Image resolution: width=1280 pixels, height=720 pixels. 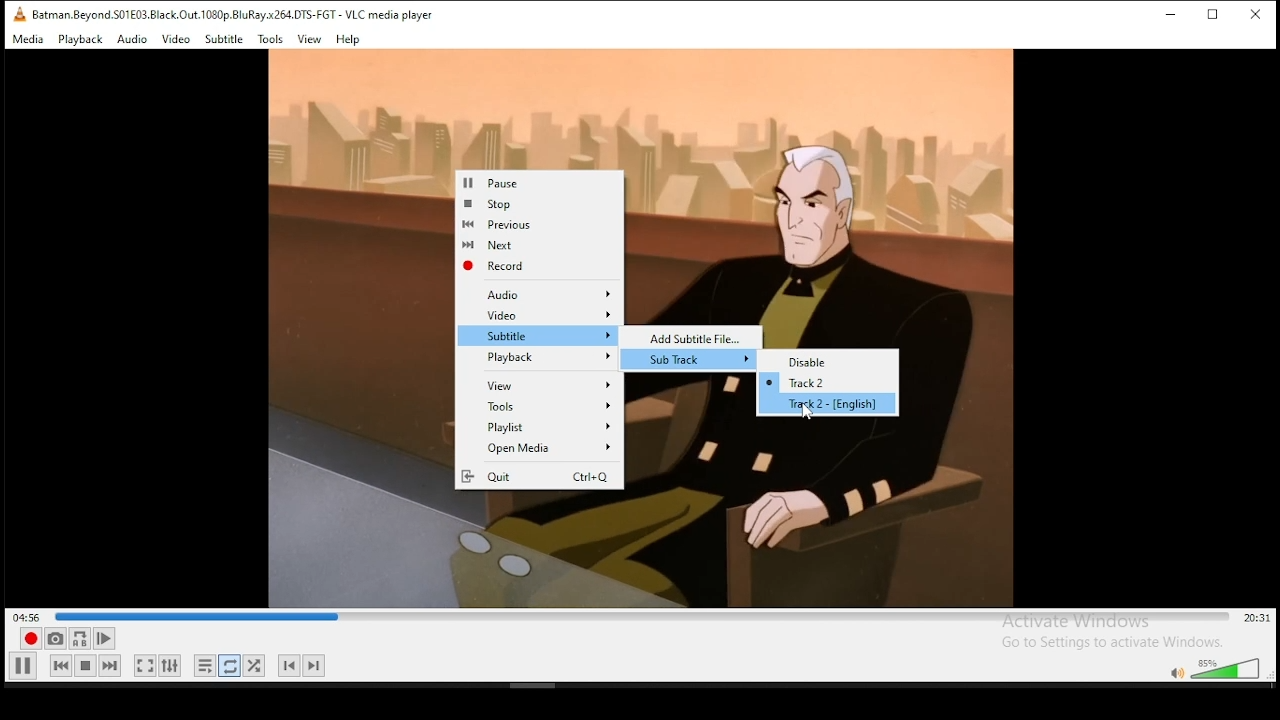 What do you see at coordinates (535, 267) in the screenshot?
I see `Record` at bounding box center [535, 267].